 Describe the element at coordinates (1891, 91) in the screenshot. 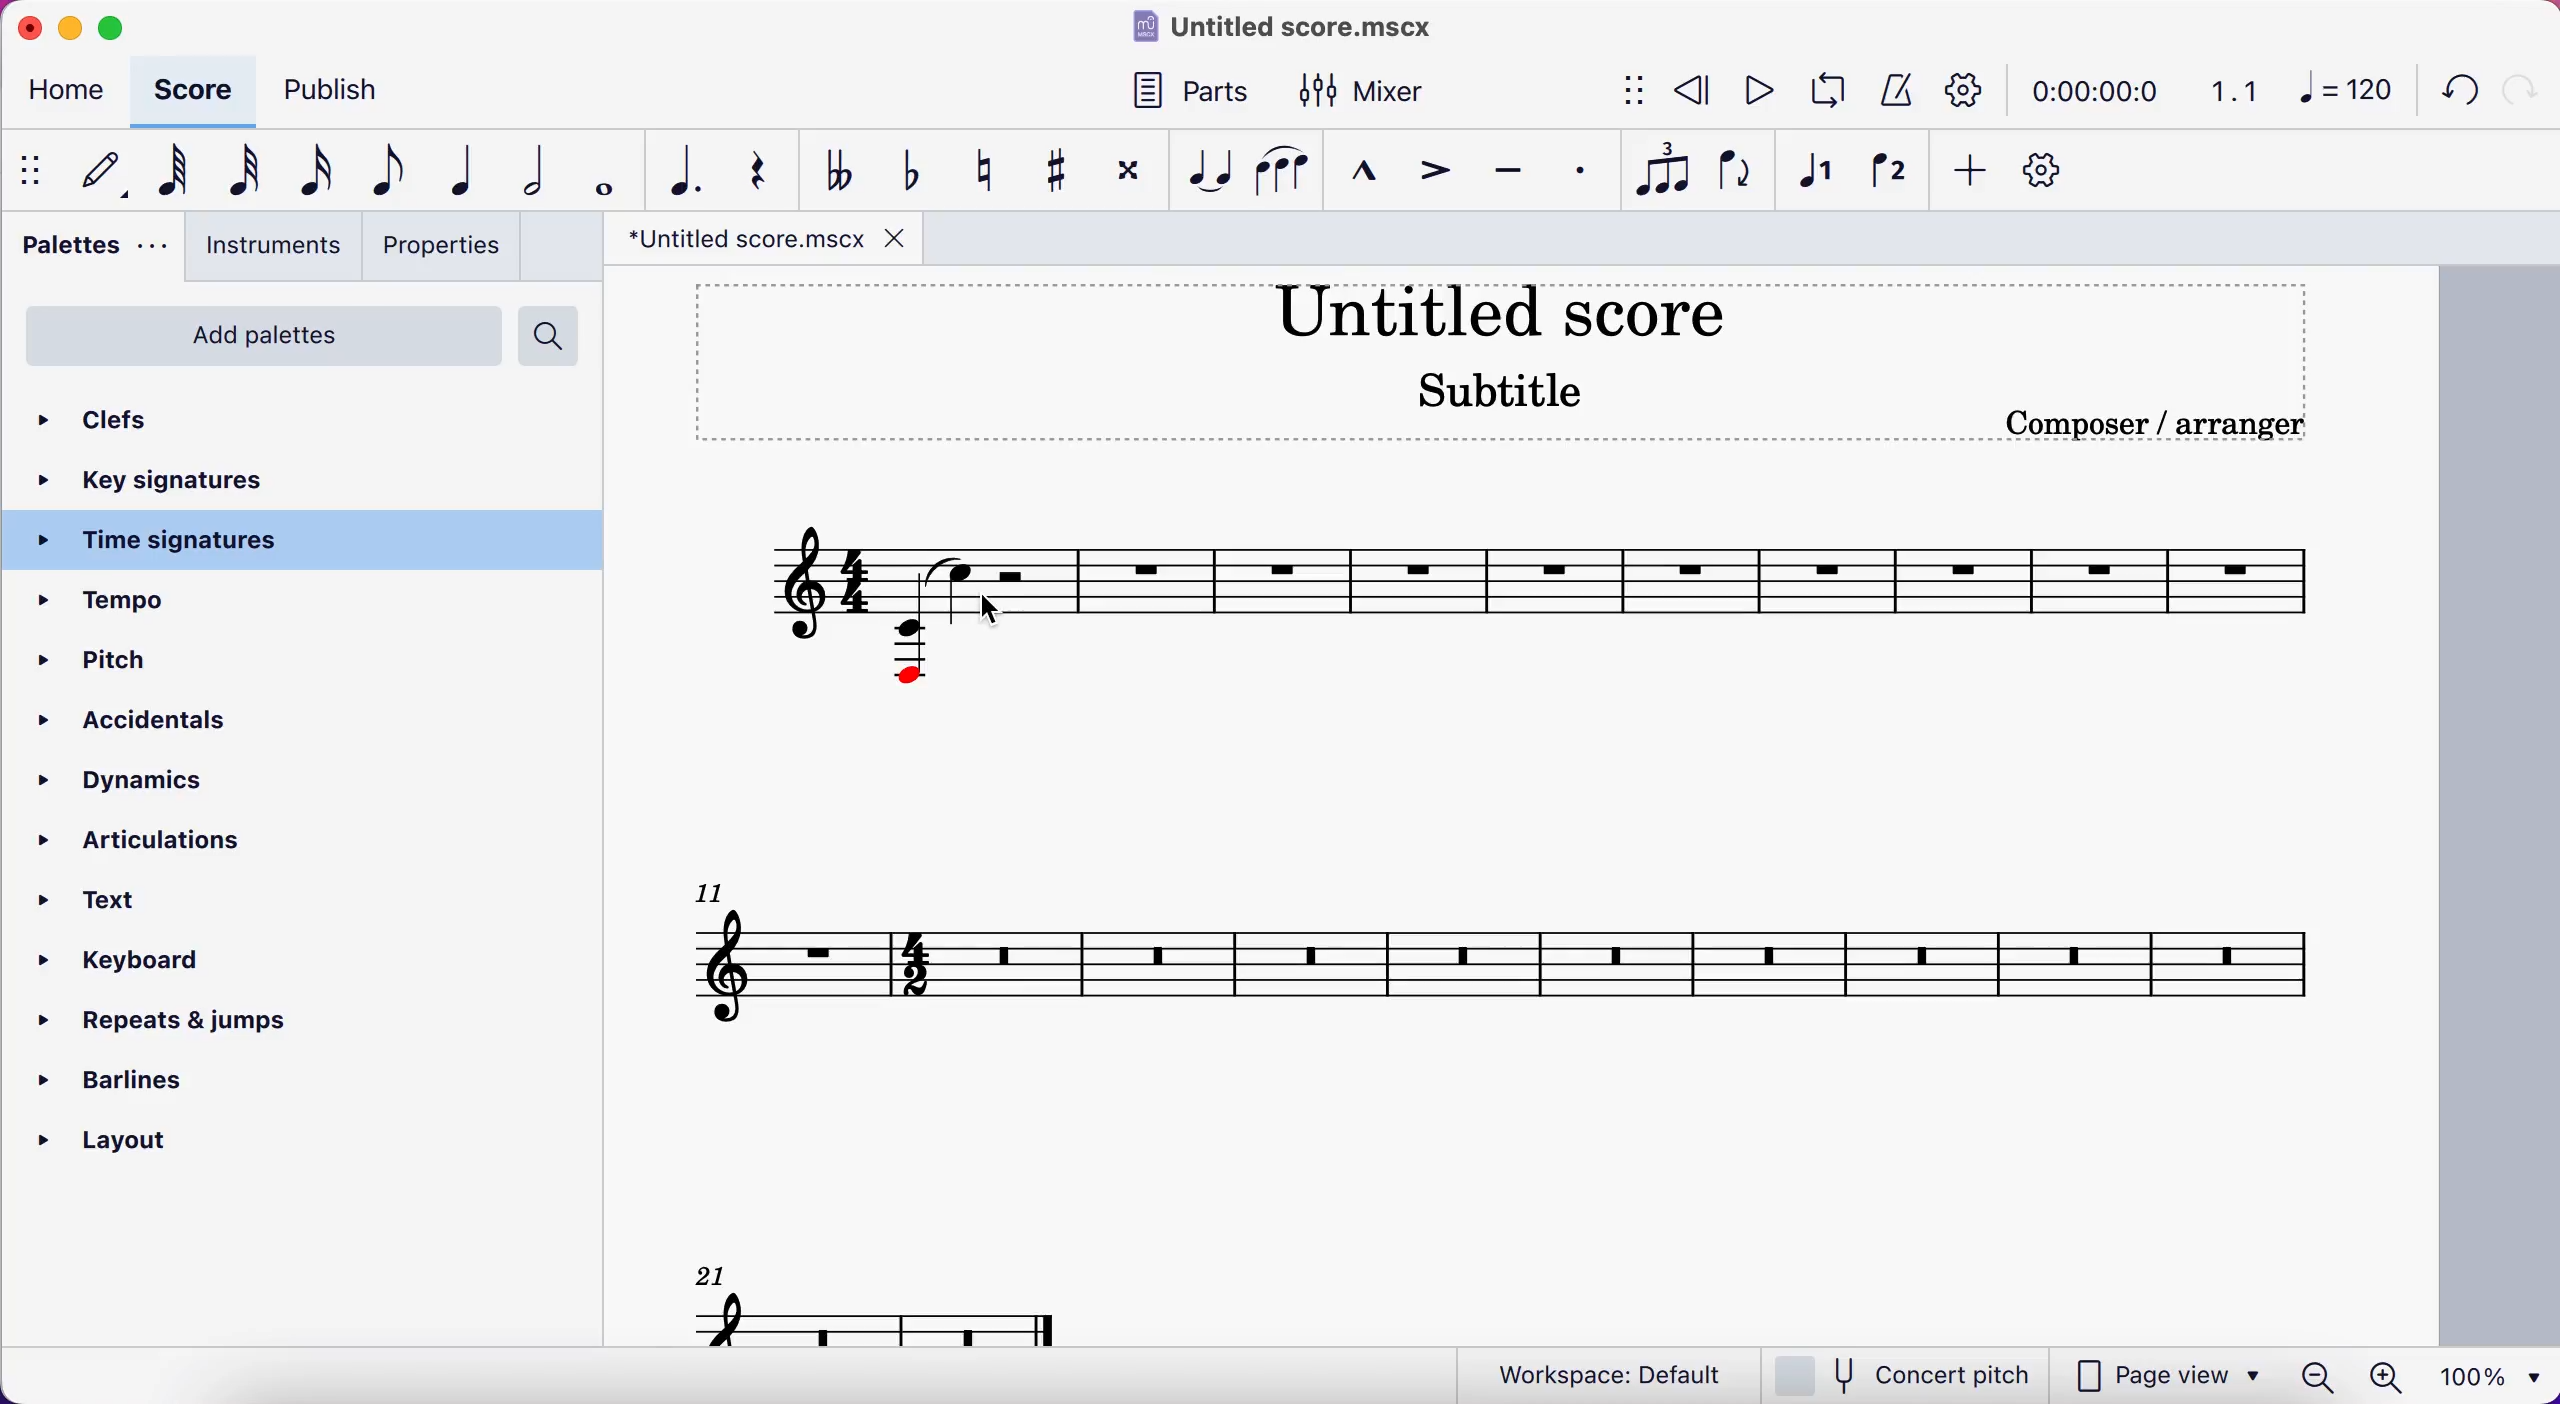

I see `metronome` at that location.